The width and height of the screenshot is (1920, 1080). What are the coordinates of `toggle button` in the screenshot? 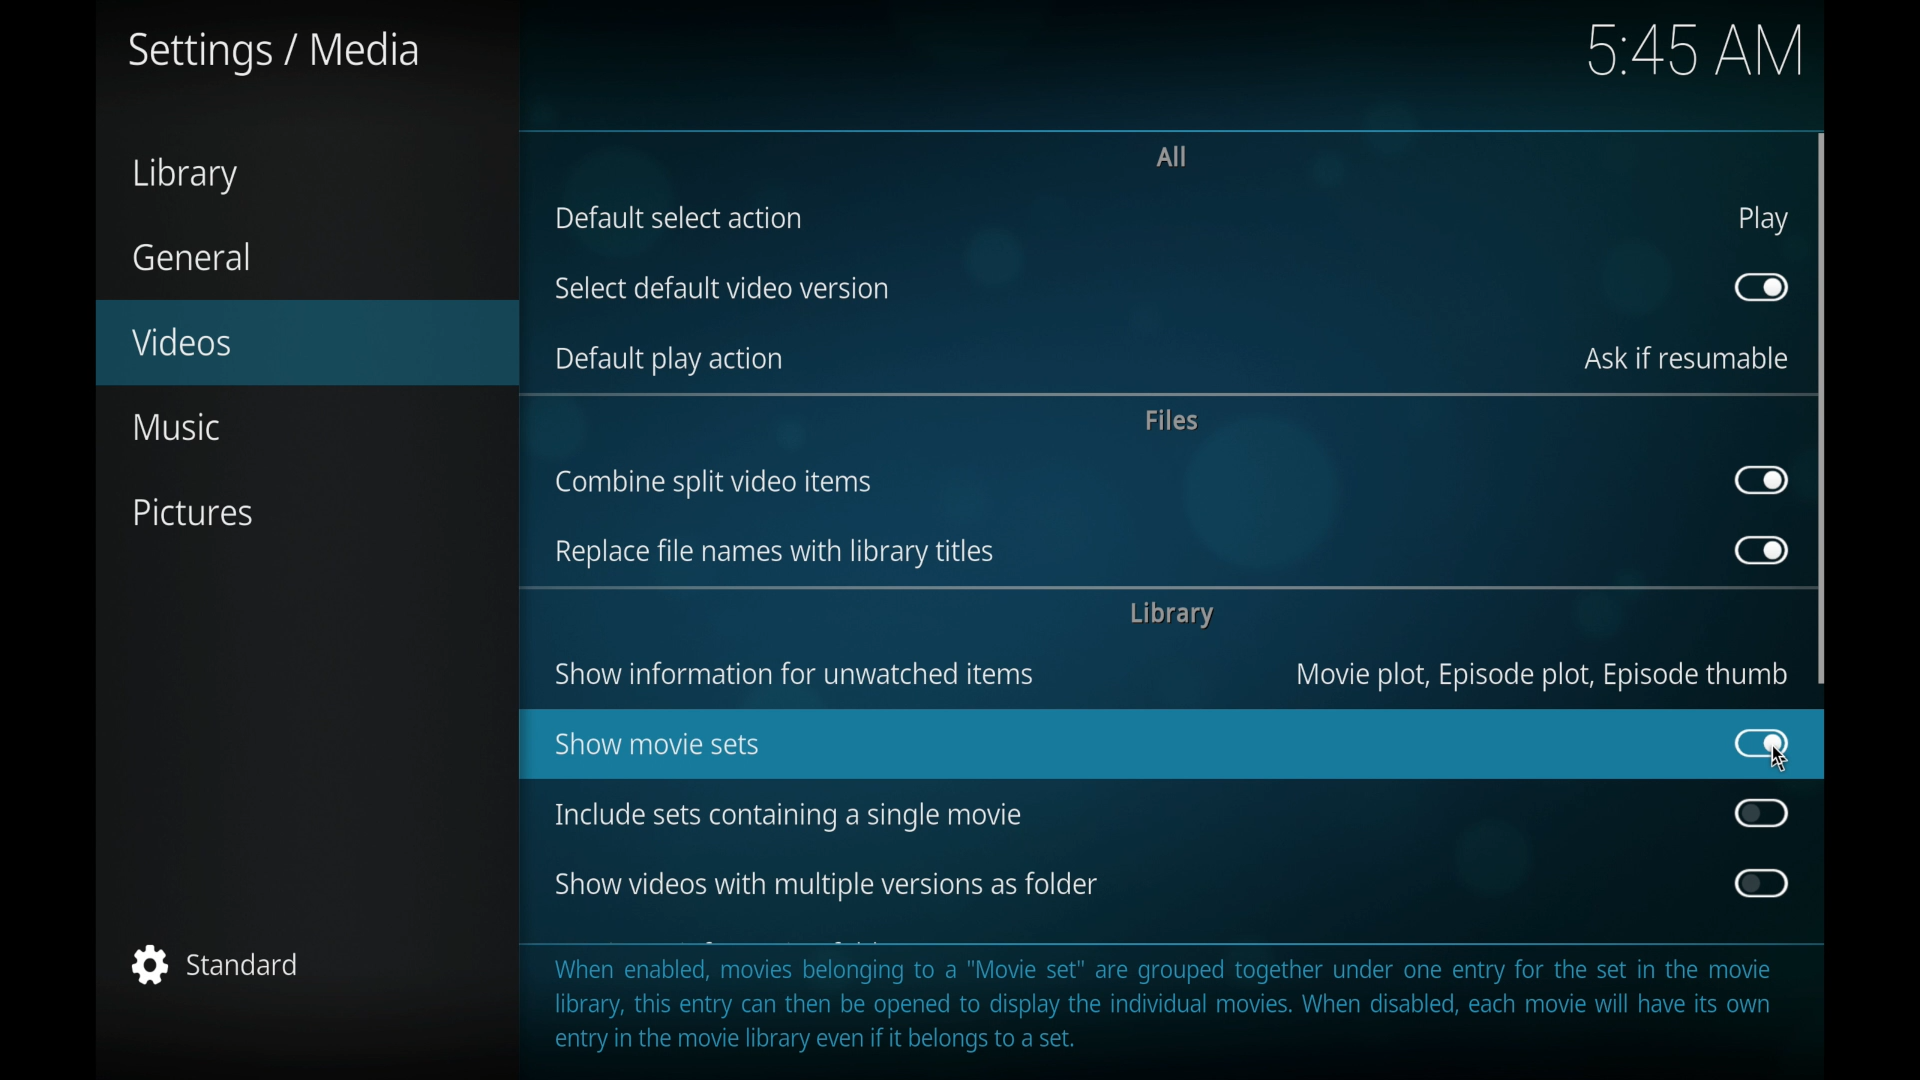 It's located at (1760, 480).